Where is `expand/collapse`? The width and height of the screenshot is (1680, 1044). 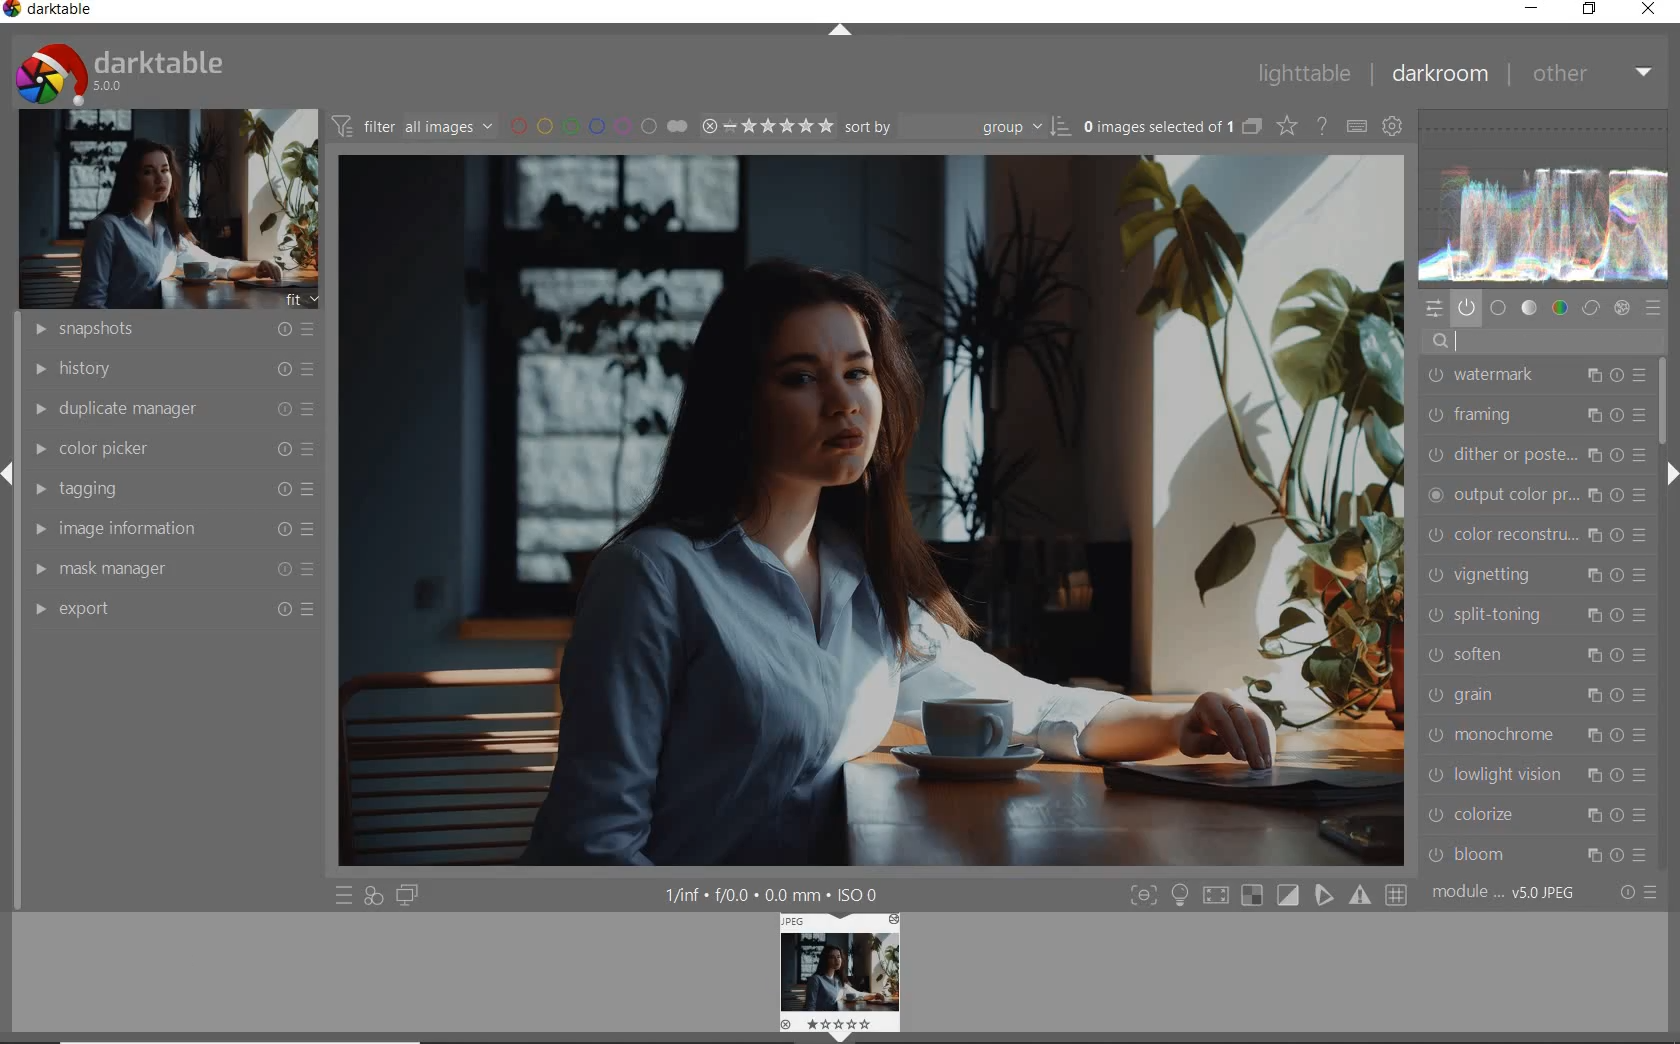 expand/collapse is located at coordinates (839, 32).